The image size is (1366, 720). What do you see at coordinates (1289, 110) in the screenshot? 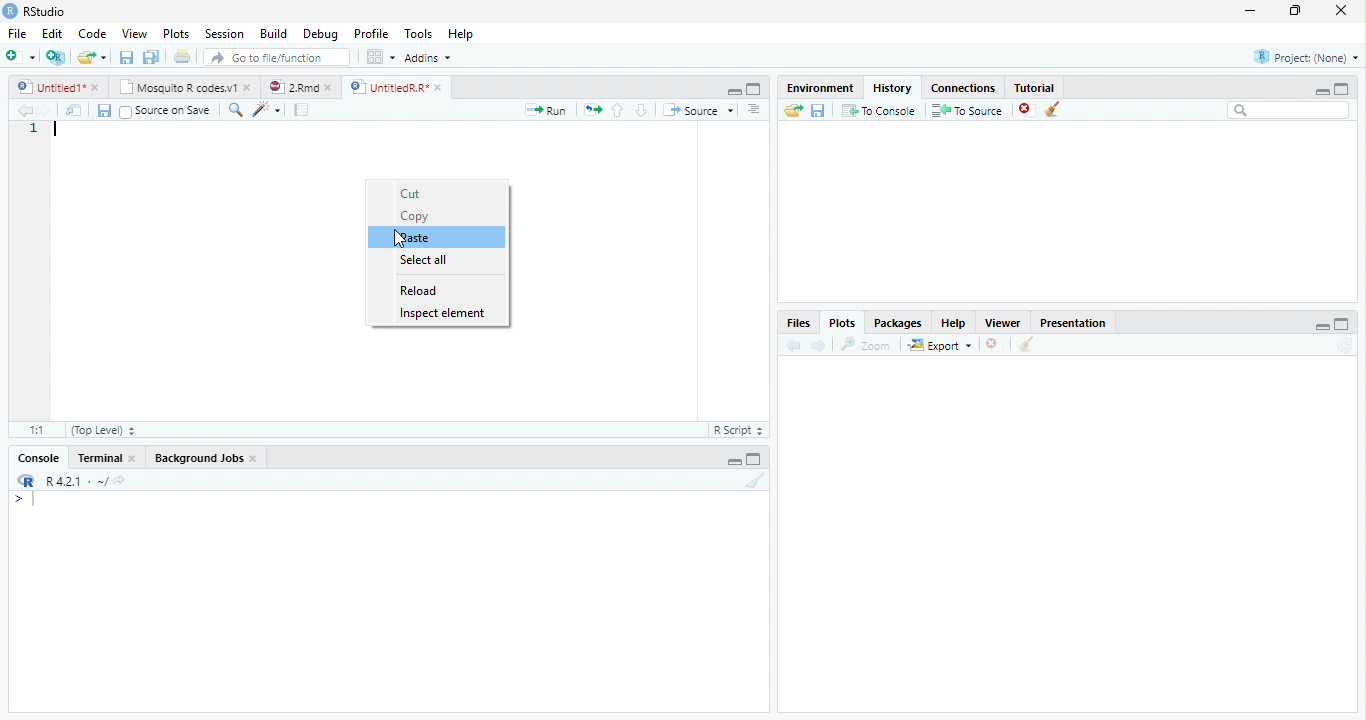
I see `Search` at bounding box center [1289, 110].